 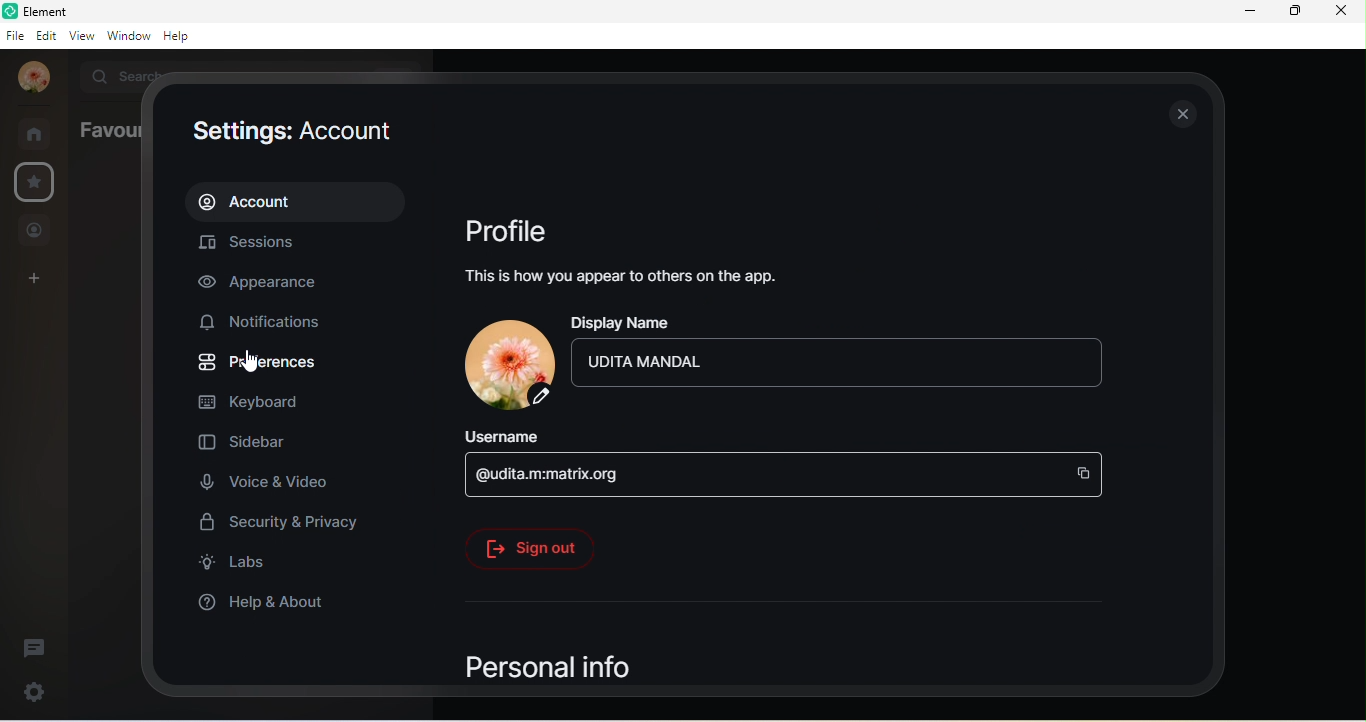 What do you see at coordinates (35, 229) in the screenshot?
I see `people` at bounding box center [35, 229].